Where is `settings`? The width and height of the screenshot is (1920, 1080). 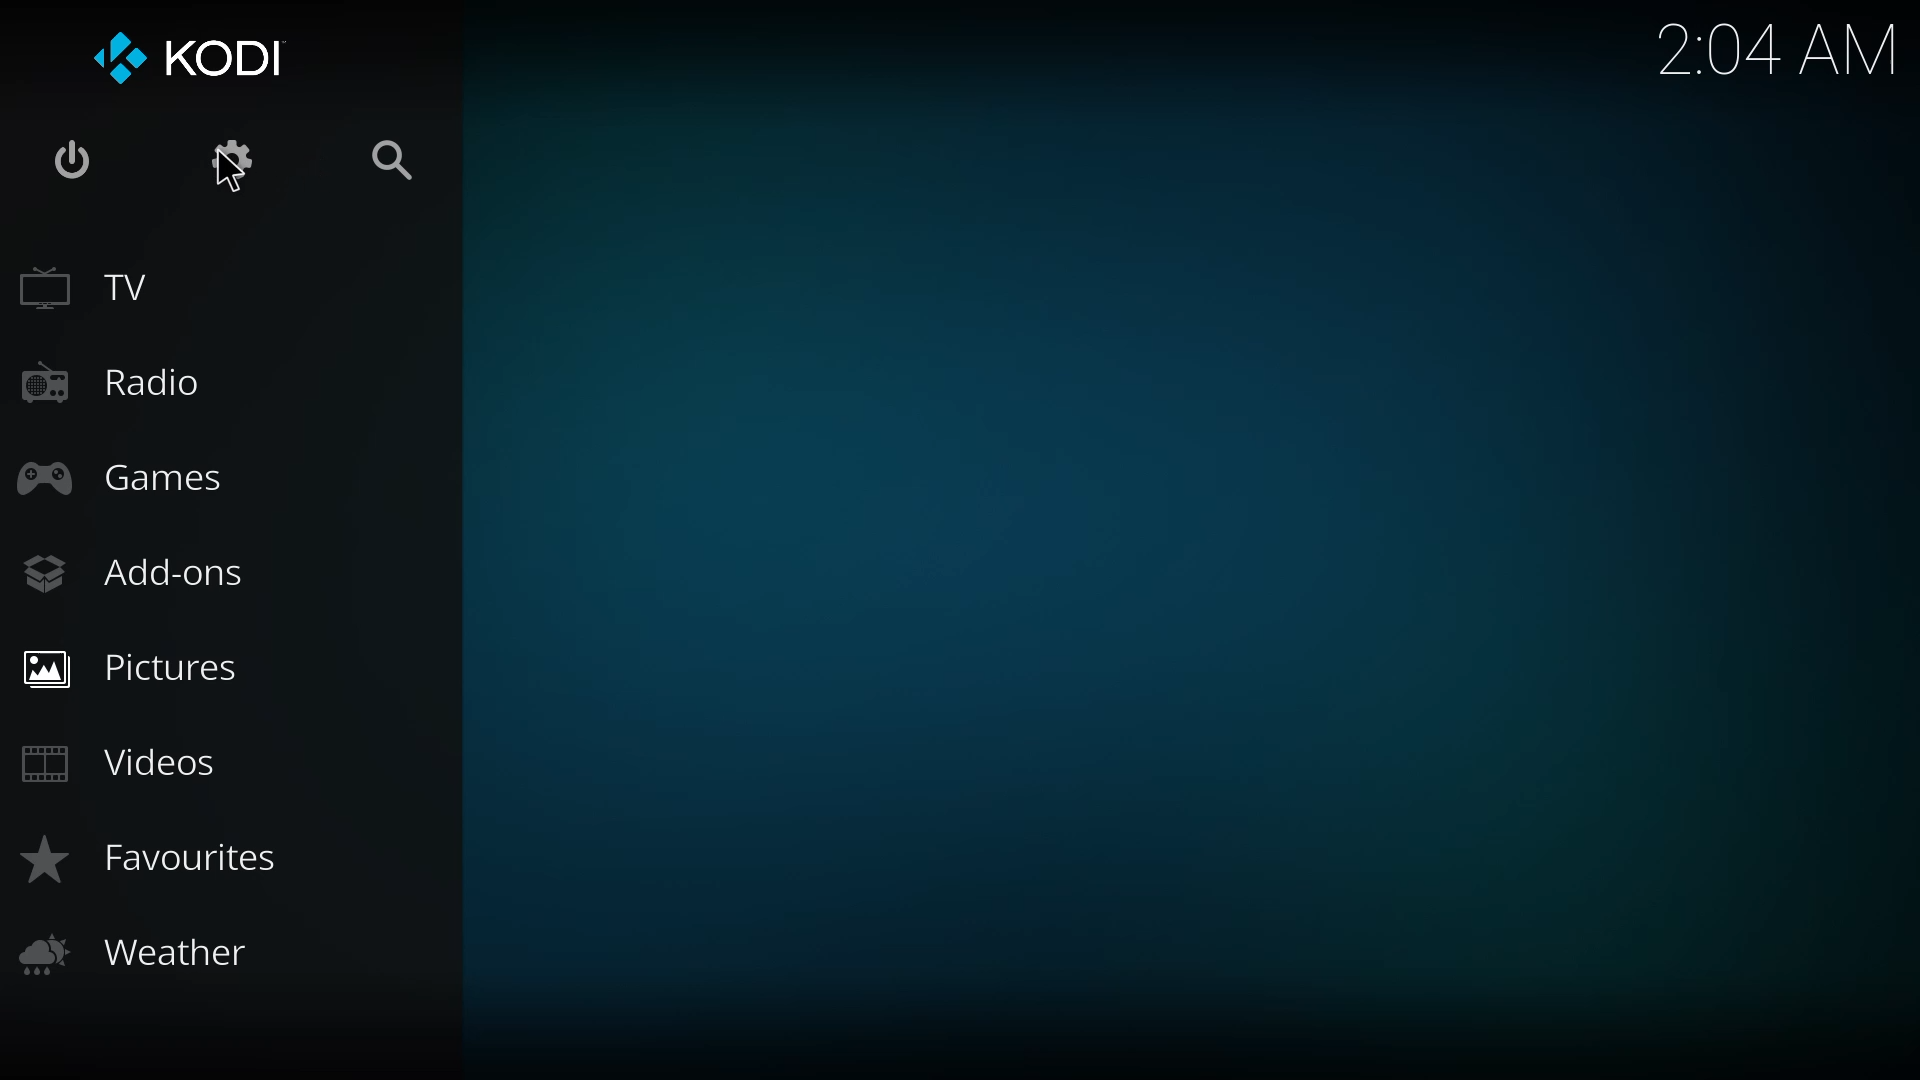 settings is located at coordinates (231, 160).